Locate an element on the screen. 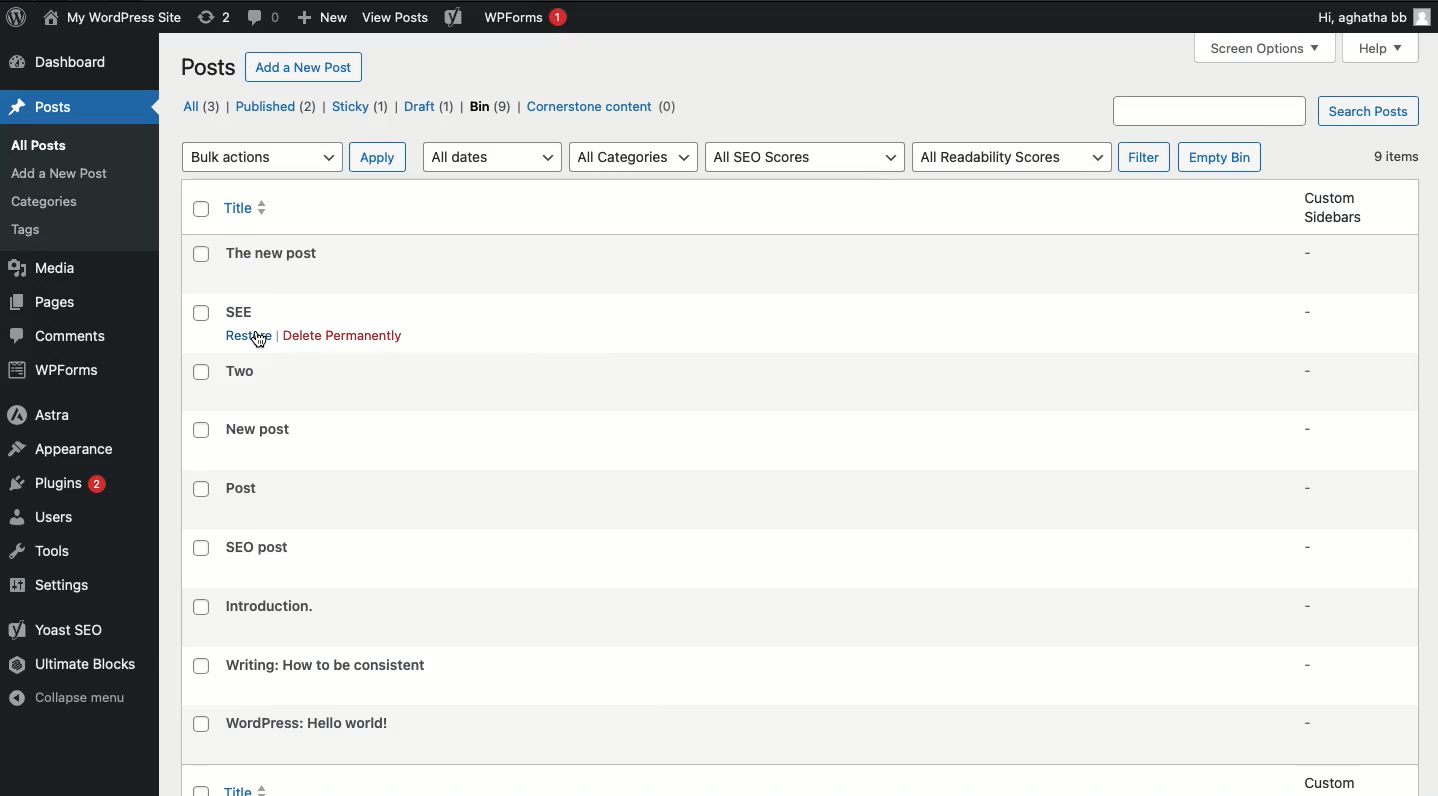  WPForms is located at coordinates (58, 370).